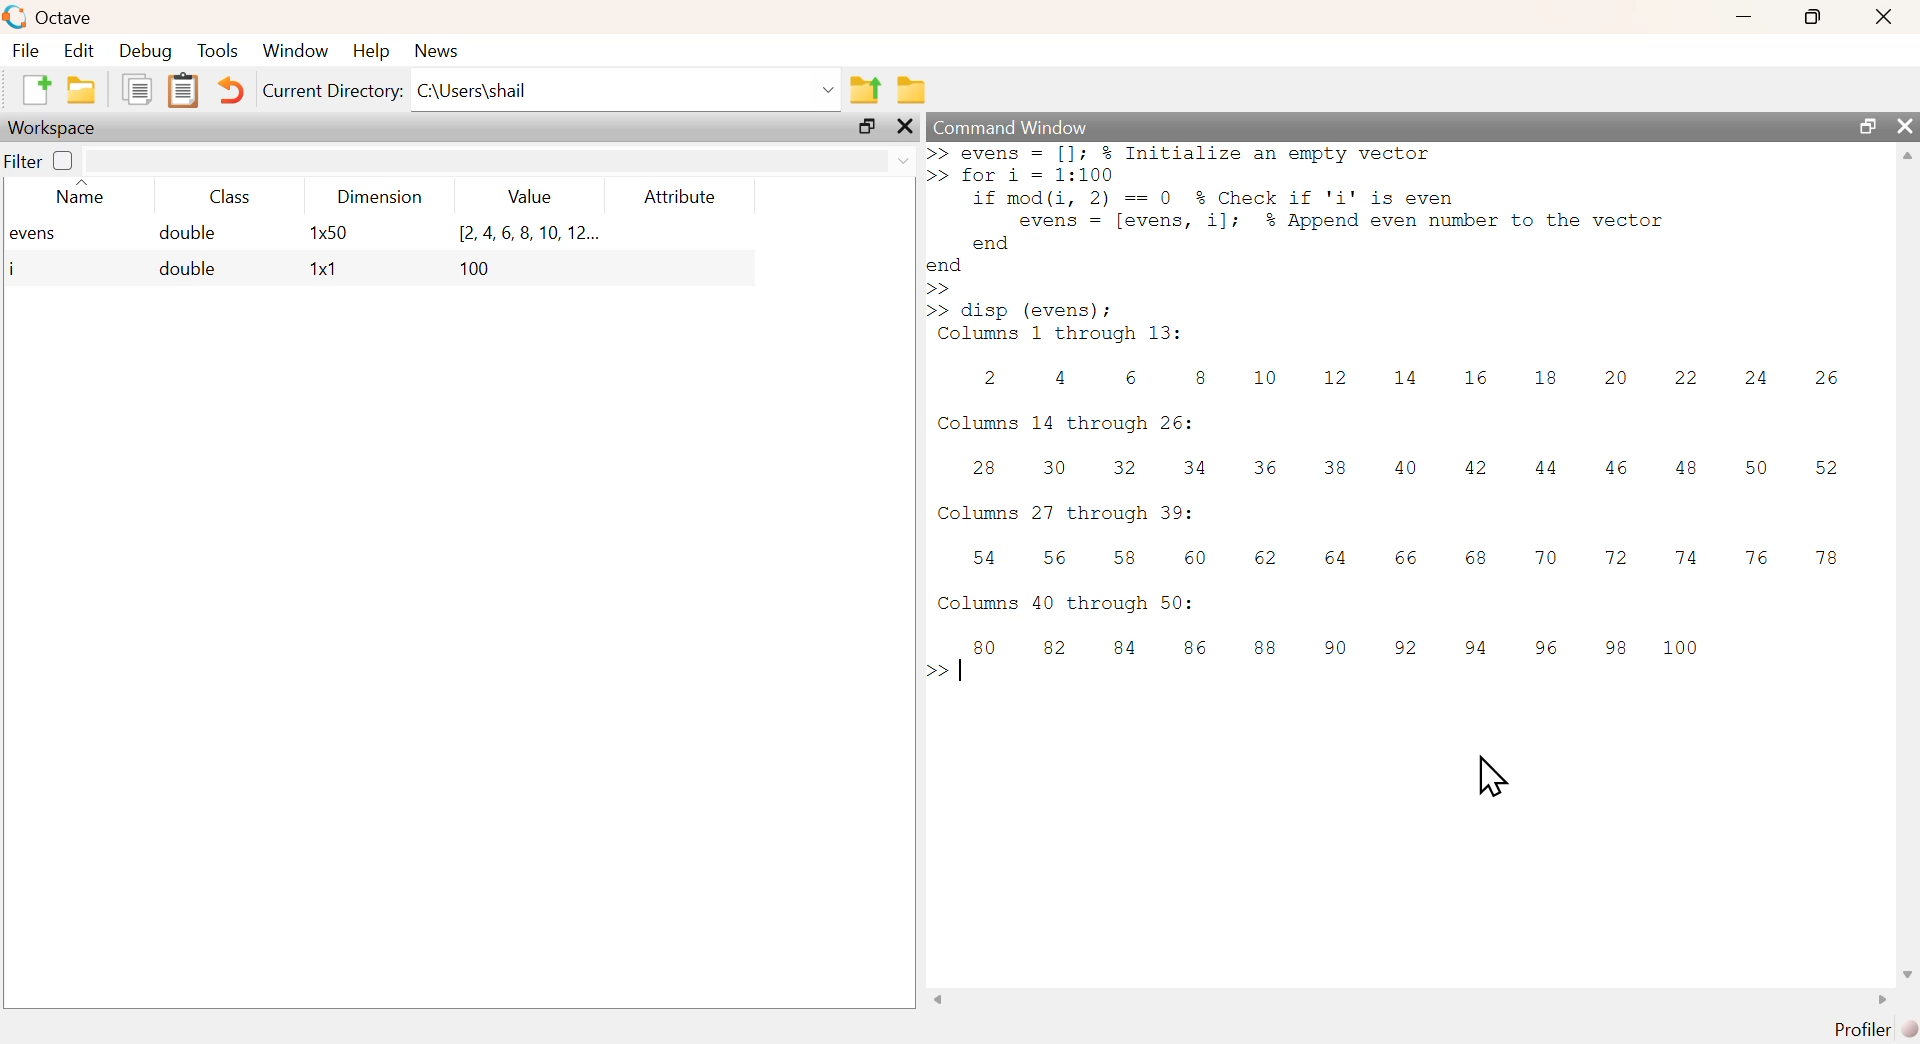 Image resolution: width=1920 pixels, height=1044 pixels. What do you see at coordinates (910, 90) in the screenshot?
I see `browse directories` at bounding box center [910, 90].